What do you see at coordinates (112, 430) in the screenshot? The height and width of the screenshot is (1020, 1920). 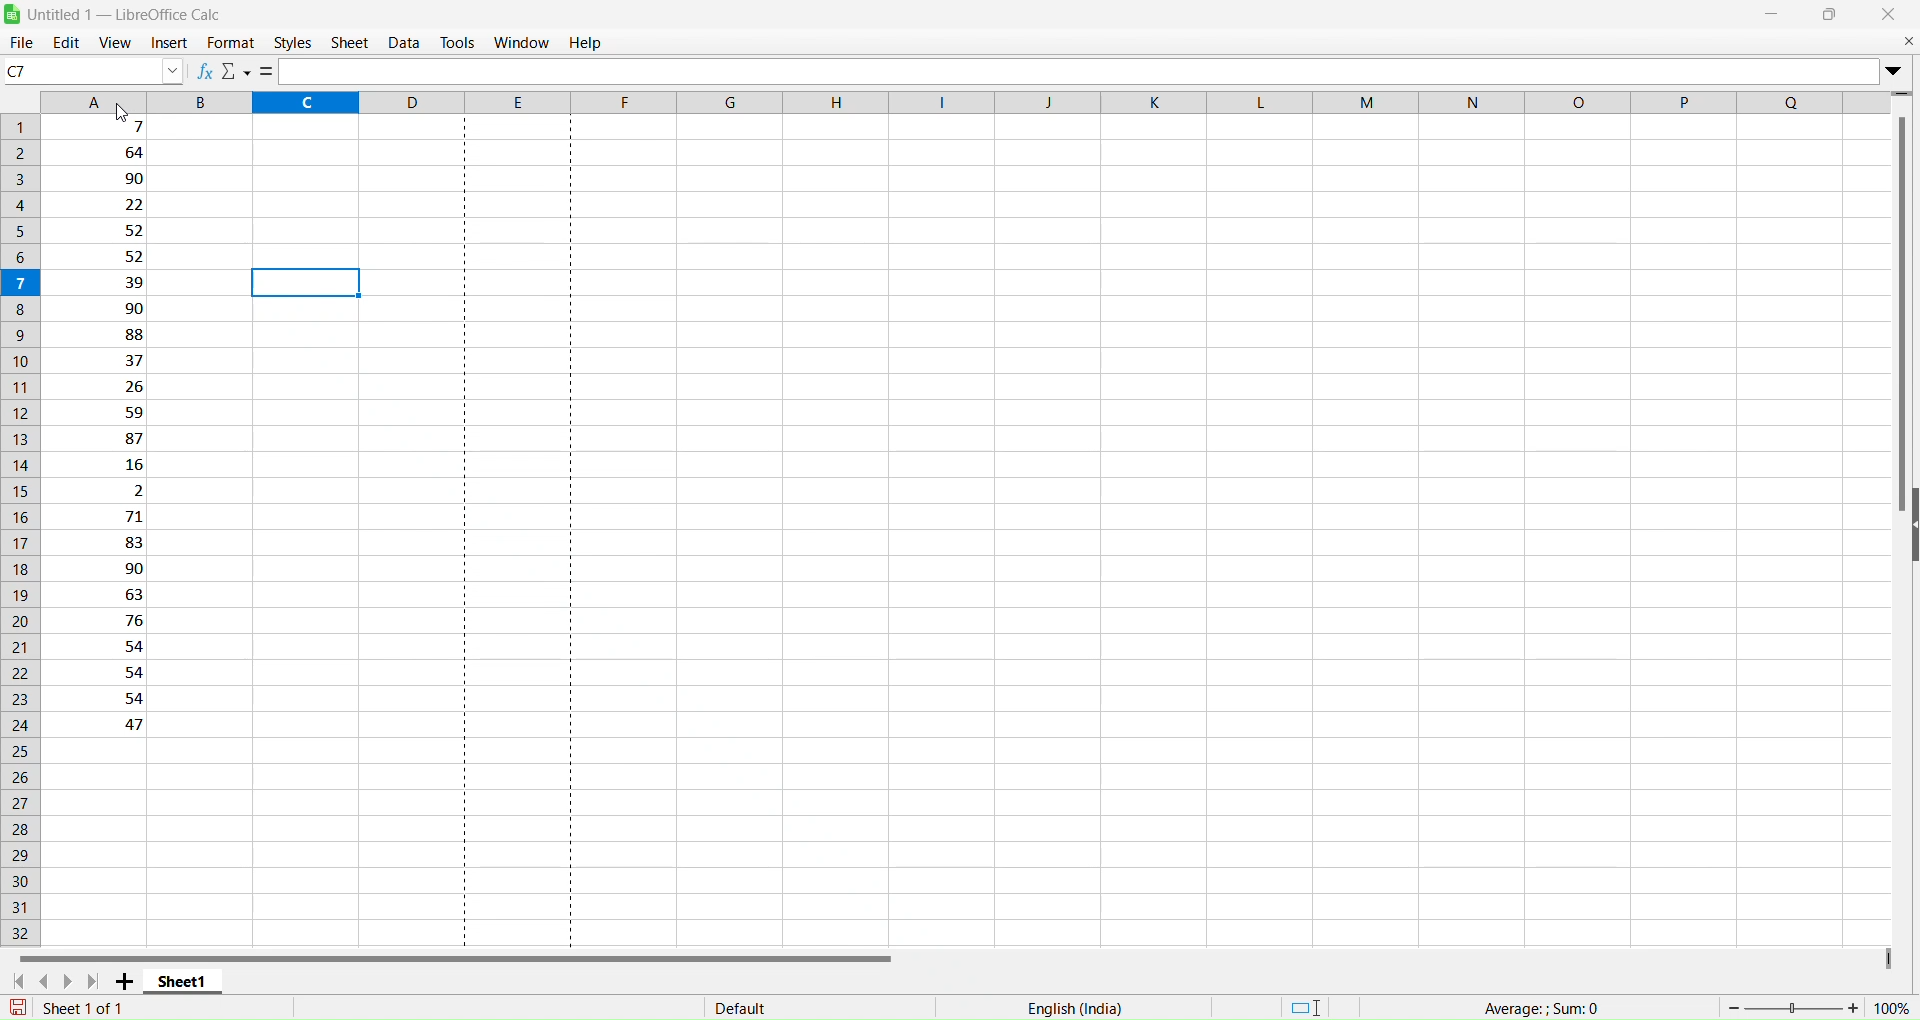 I see `Entries` at bounding box center [112, 430].